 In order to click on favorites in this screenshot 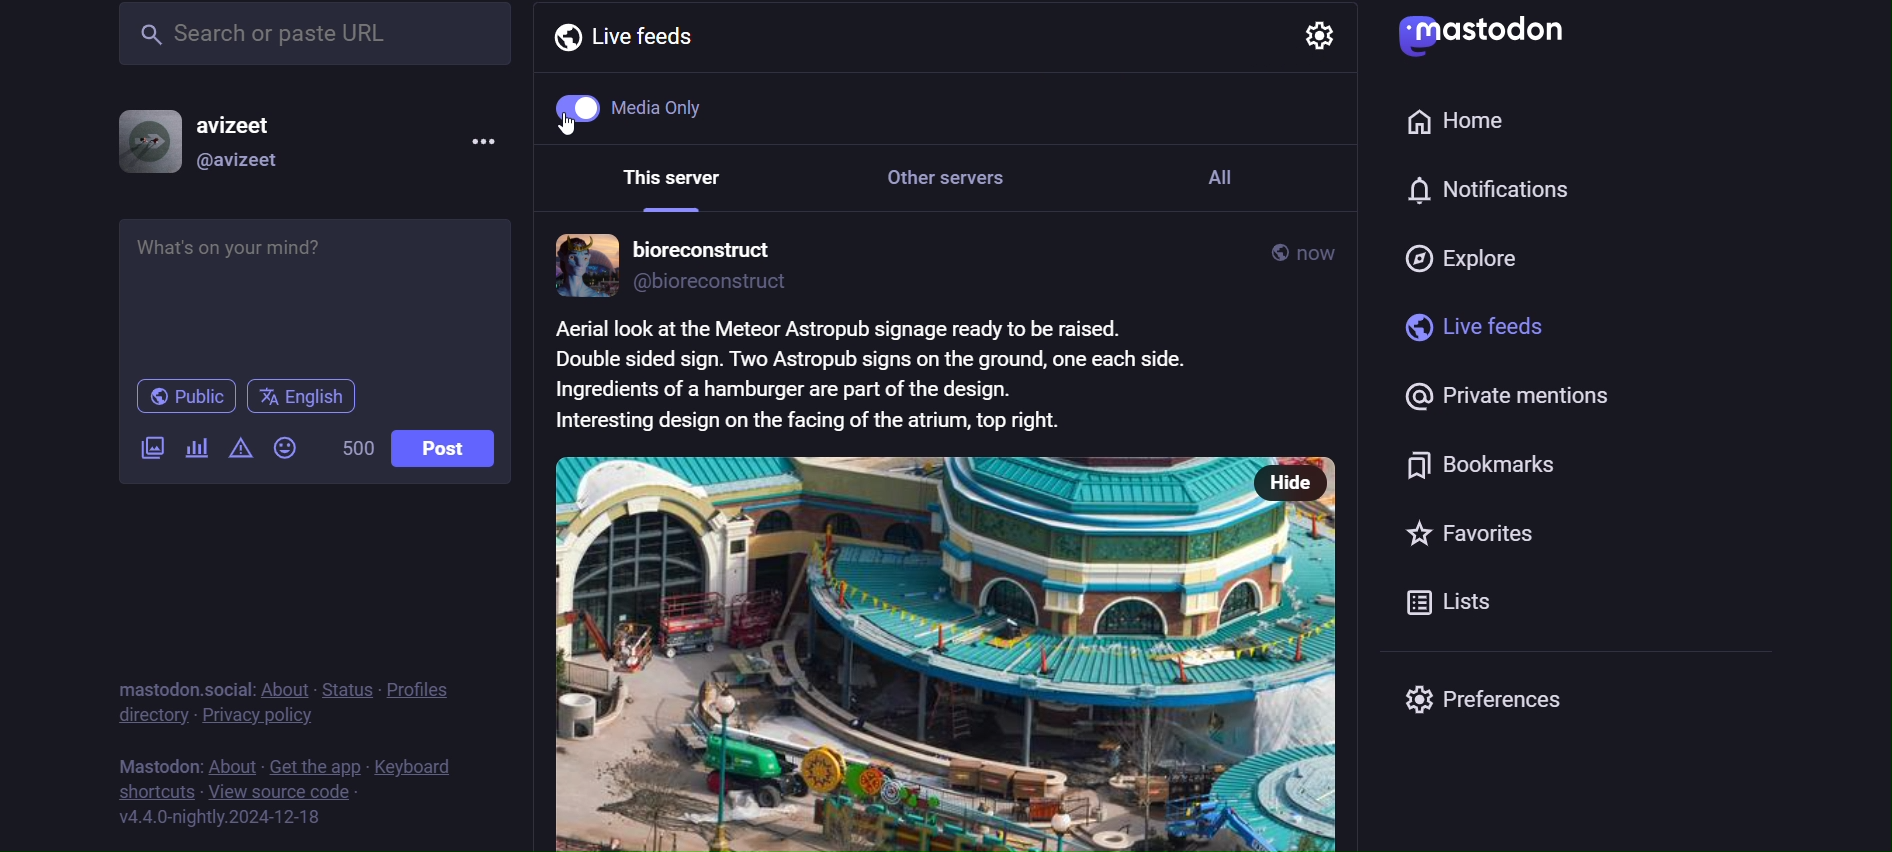, I will do `click(1474, 534)`.